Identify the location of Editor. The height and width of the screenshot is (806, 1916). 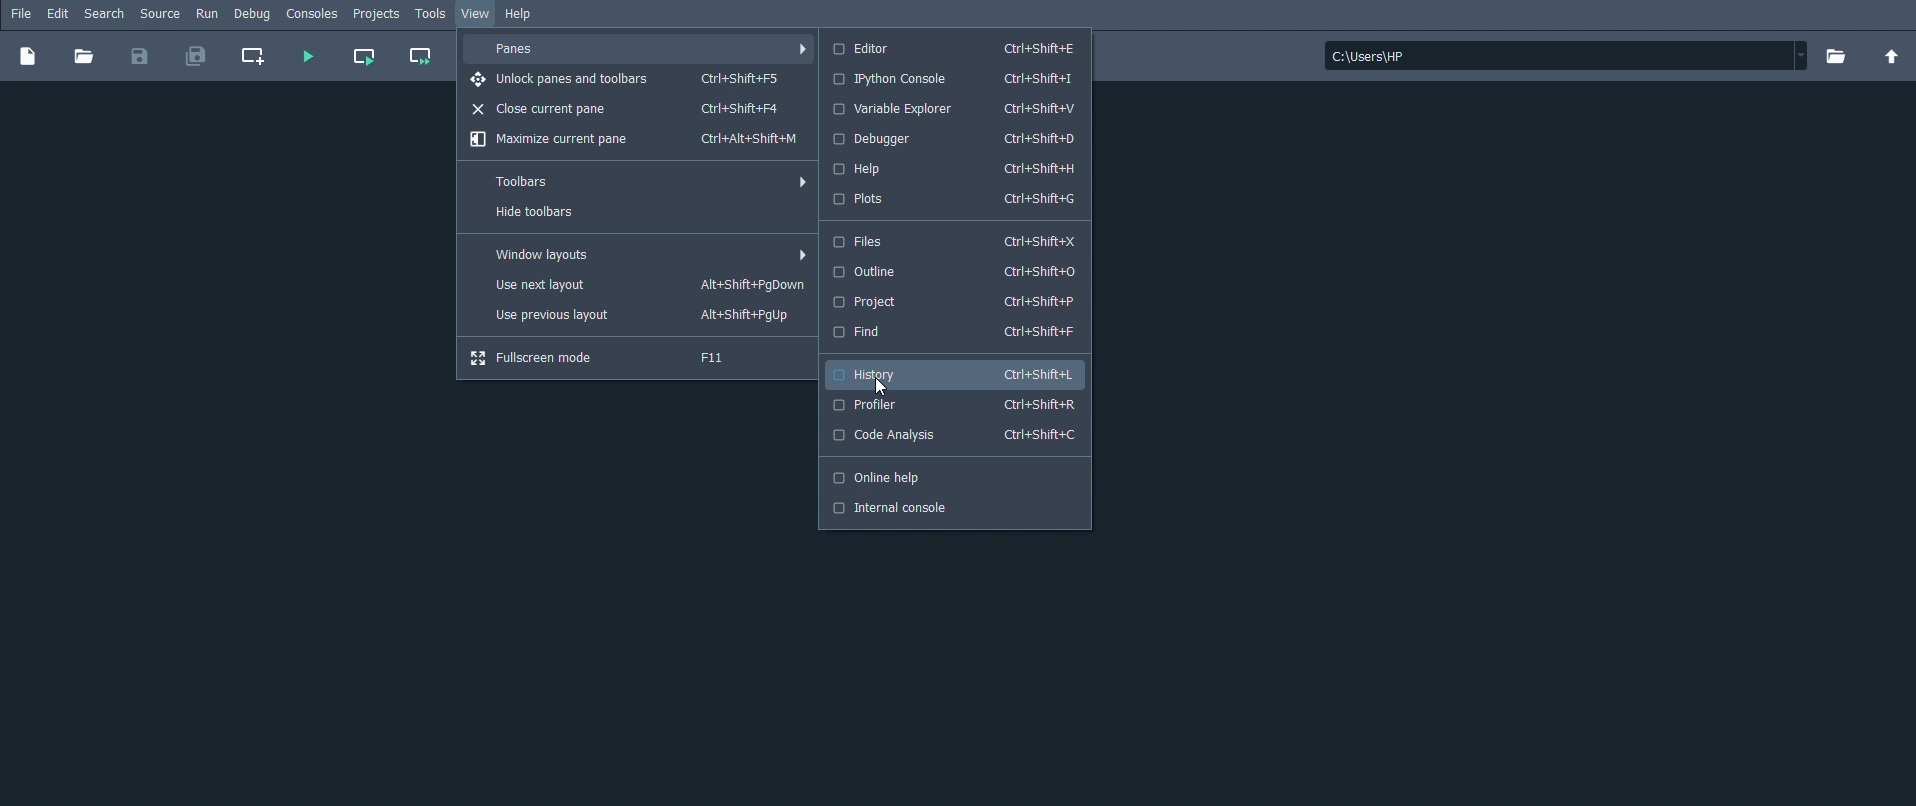
(960, 49).